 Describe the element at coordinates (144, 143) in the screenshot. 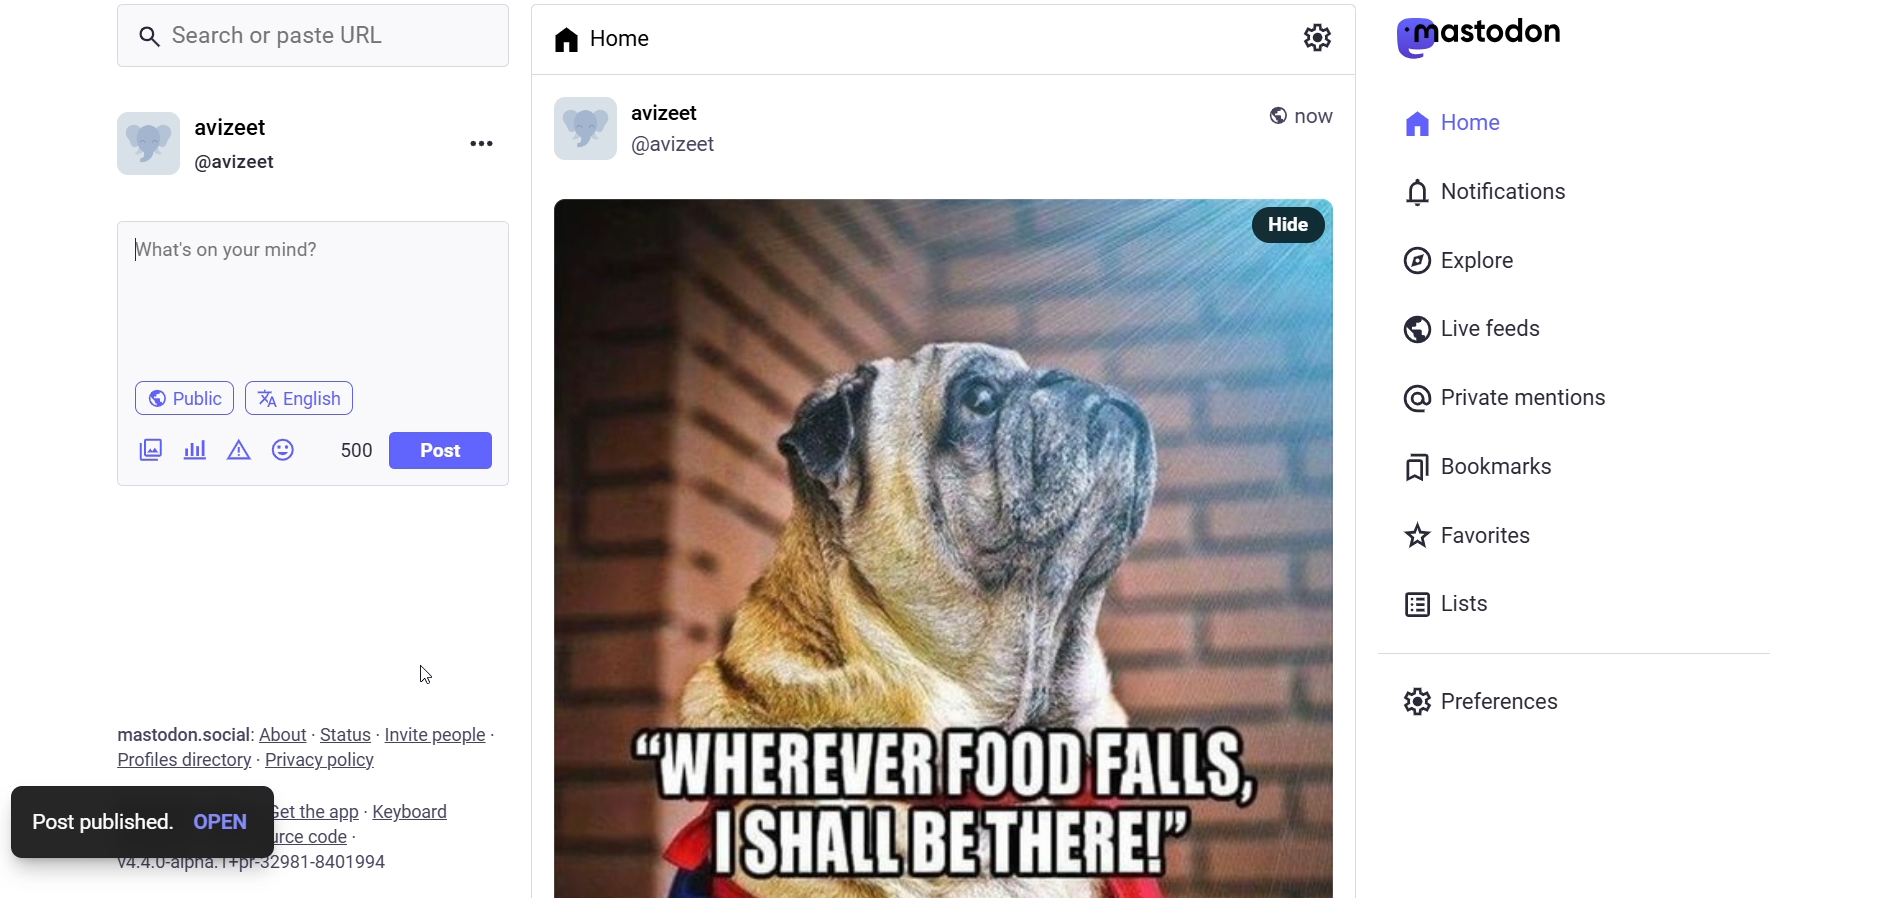

I see `display picture` at that location.